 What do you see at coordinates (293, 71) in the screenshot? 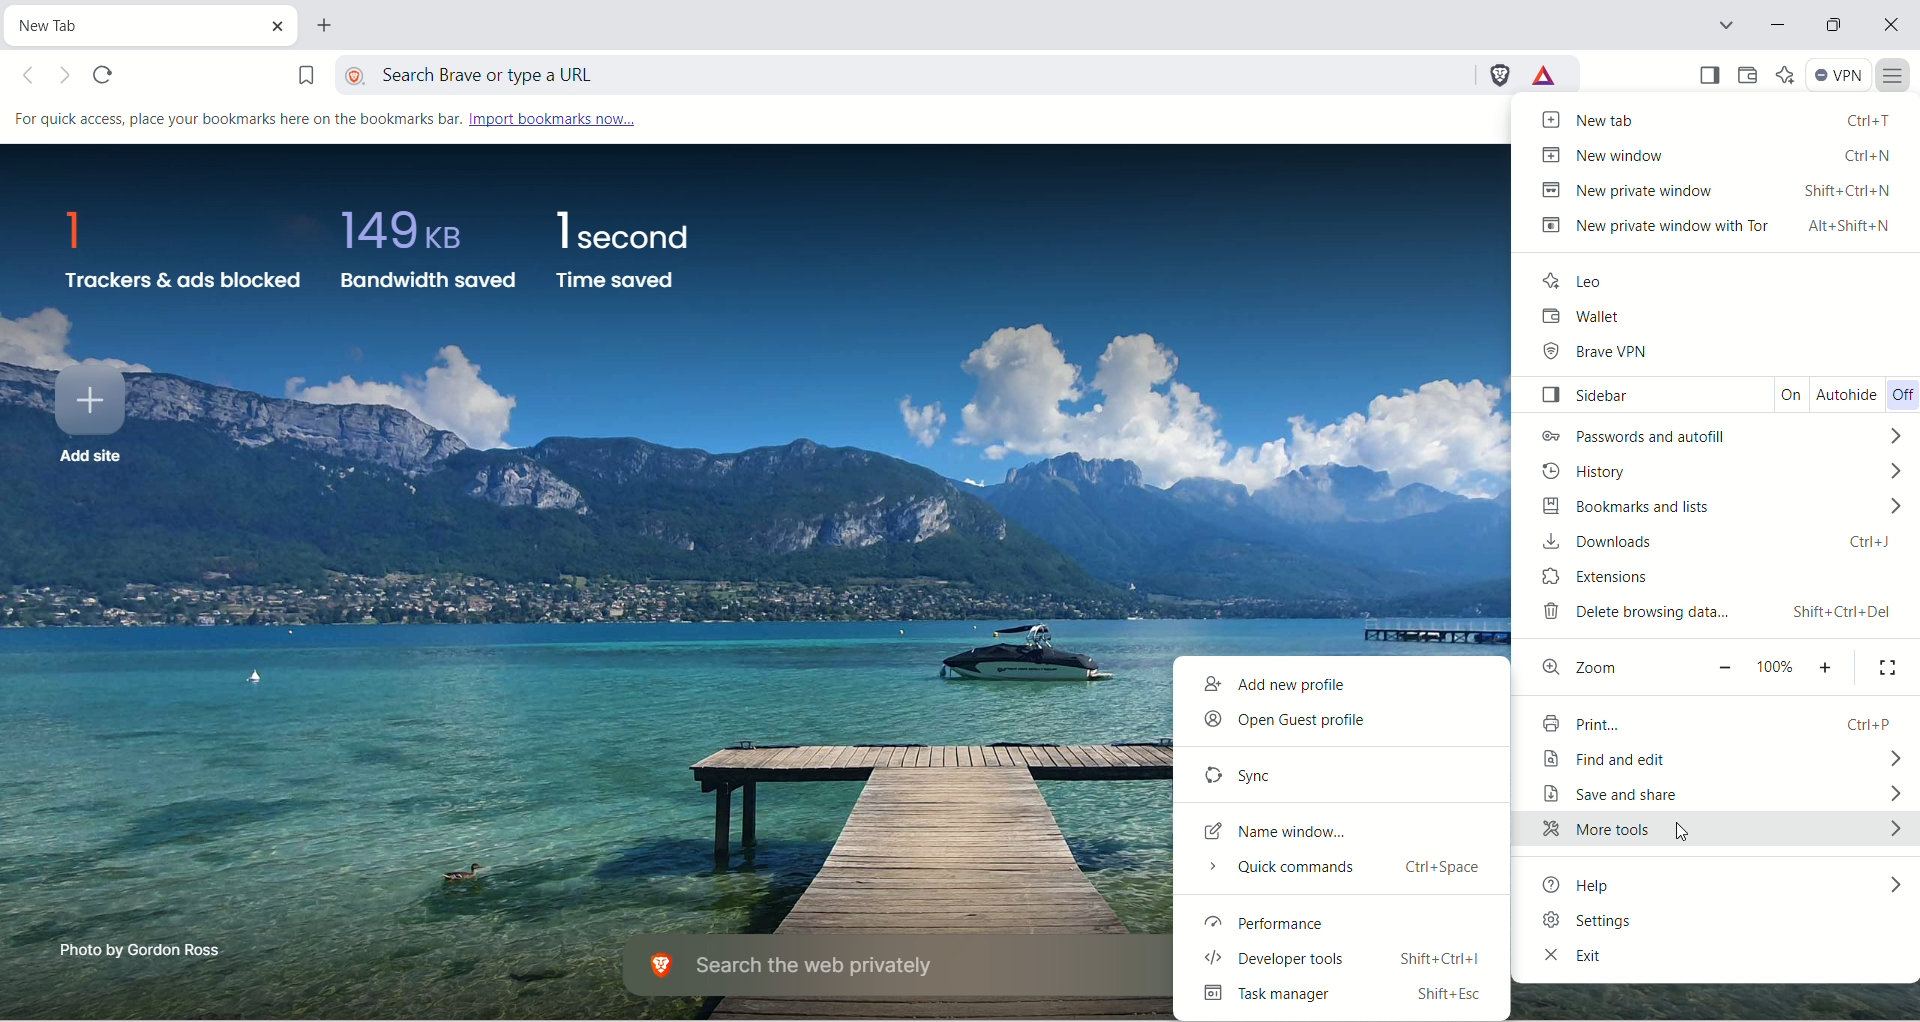
I see `bookmark` at bounding box center [293, 71].